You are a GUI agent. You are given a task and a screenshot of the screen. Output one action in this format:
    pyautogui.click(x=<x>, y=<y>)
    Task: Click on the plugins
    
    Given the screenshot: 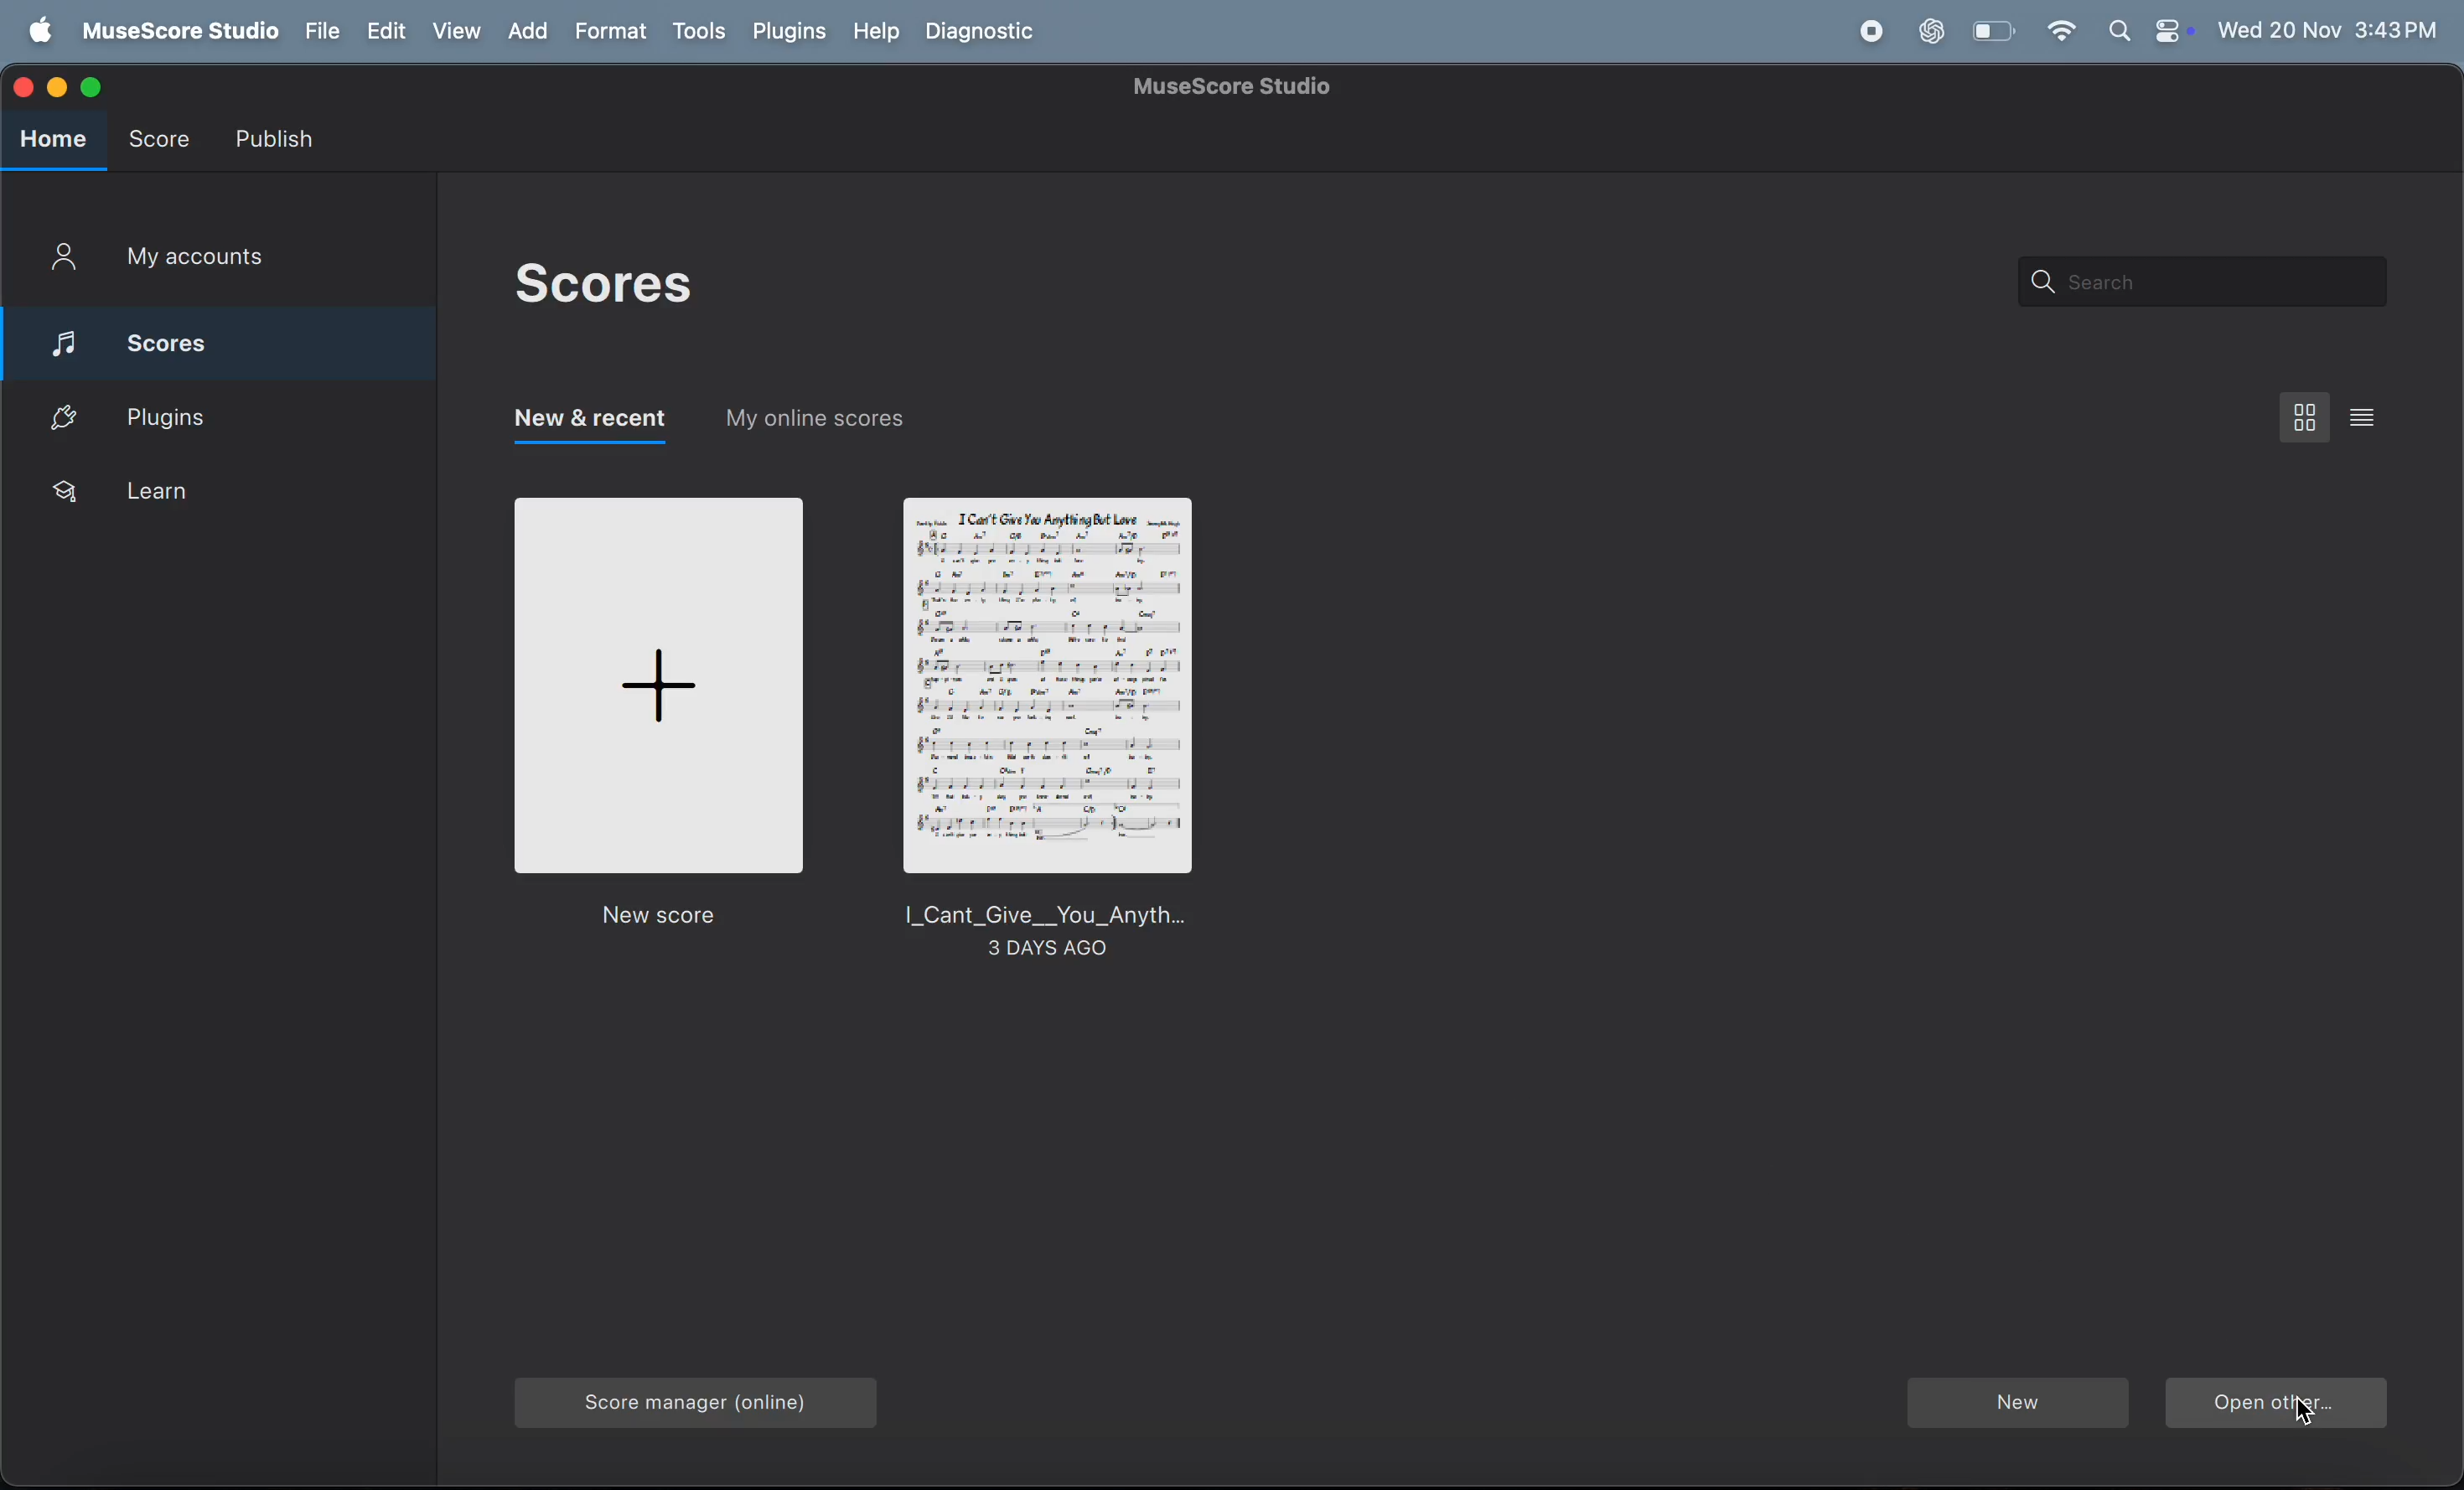 What is the action you would take?
    pyautogui.click(x=792, y=33)
    